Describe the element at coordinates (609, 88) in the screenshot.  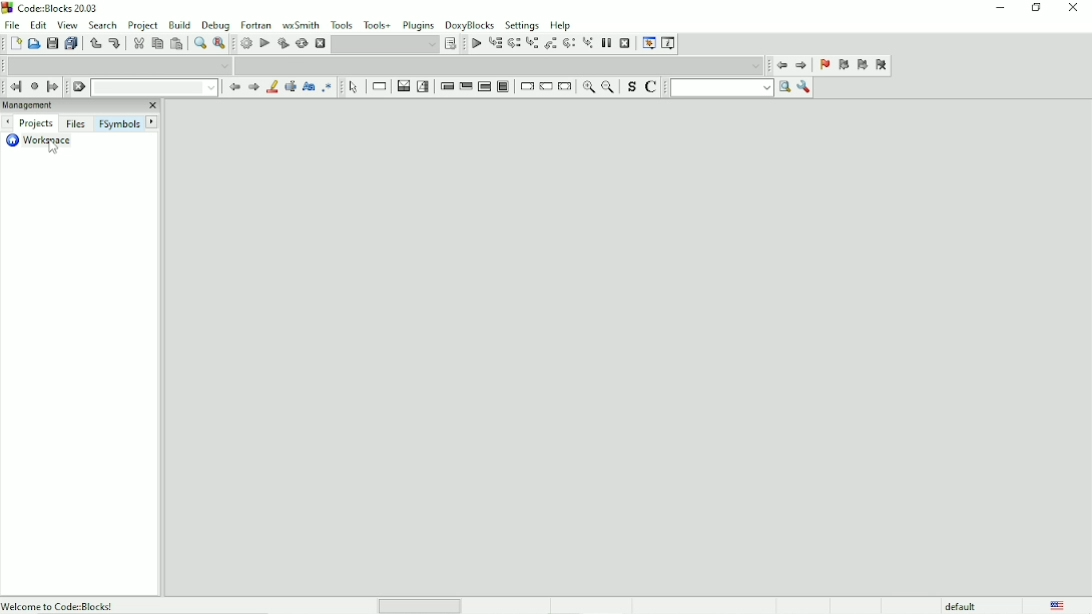
I see `Zoom out` at that location.